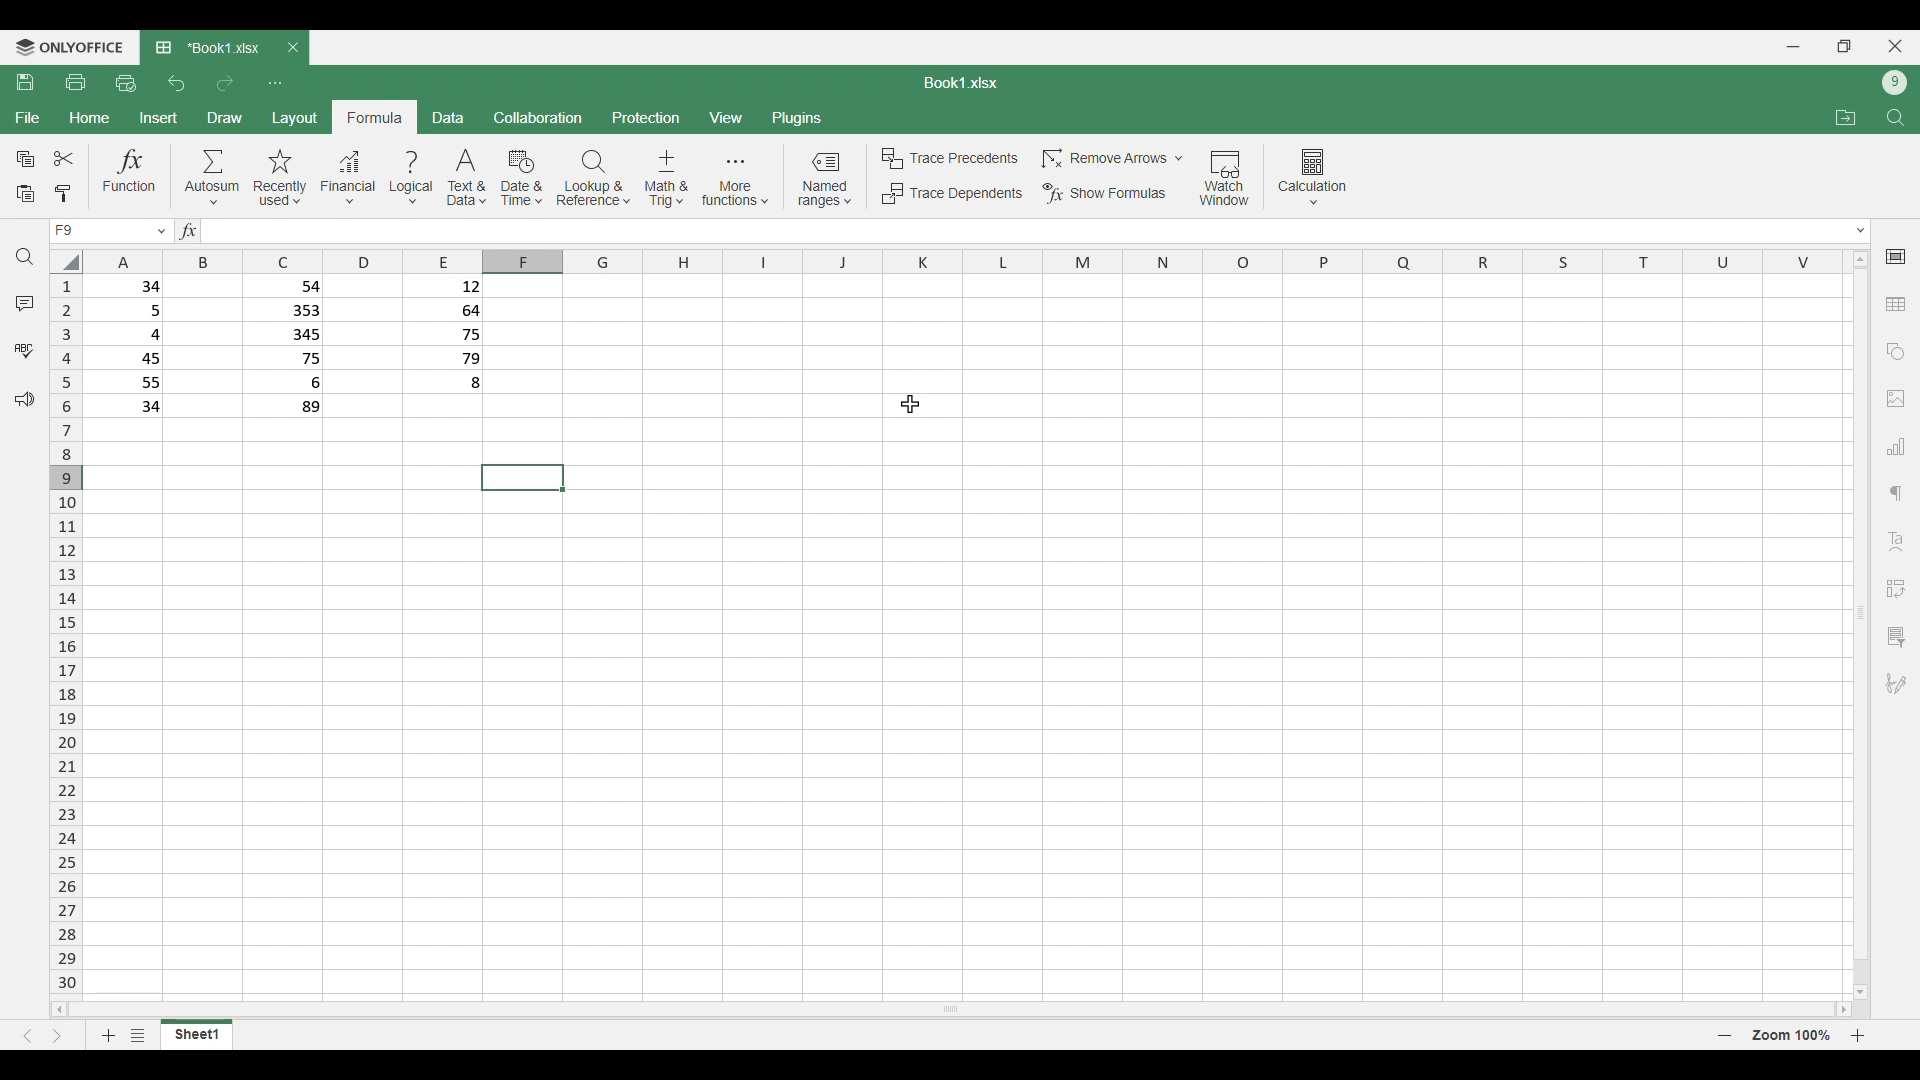 The width and height of the screenshot is (1920, 1080). I want to click on List of sheets, so click(139, 1035).